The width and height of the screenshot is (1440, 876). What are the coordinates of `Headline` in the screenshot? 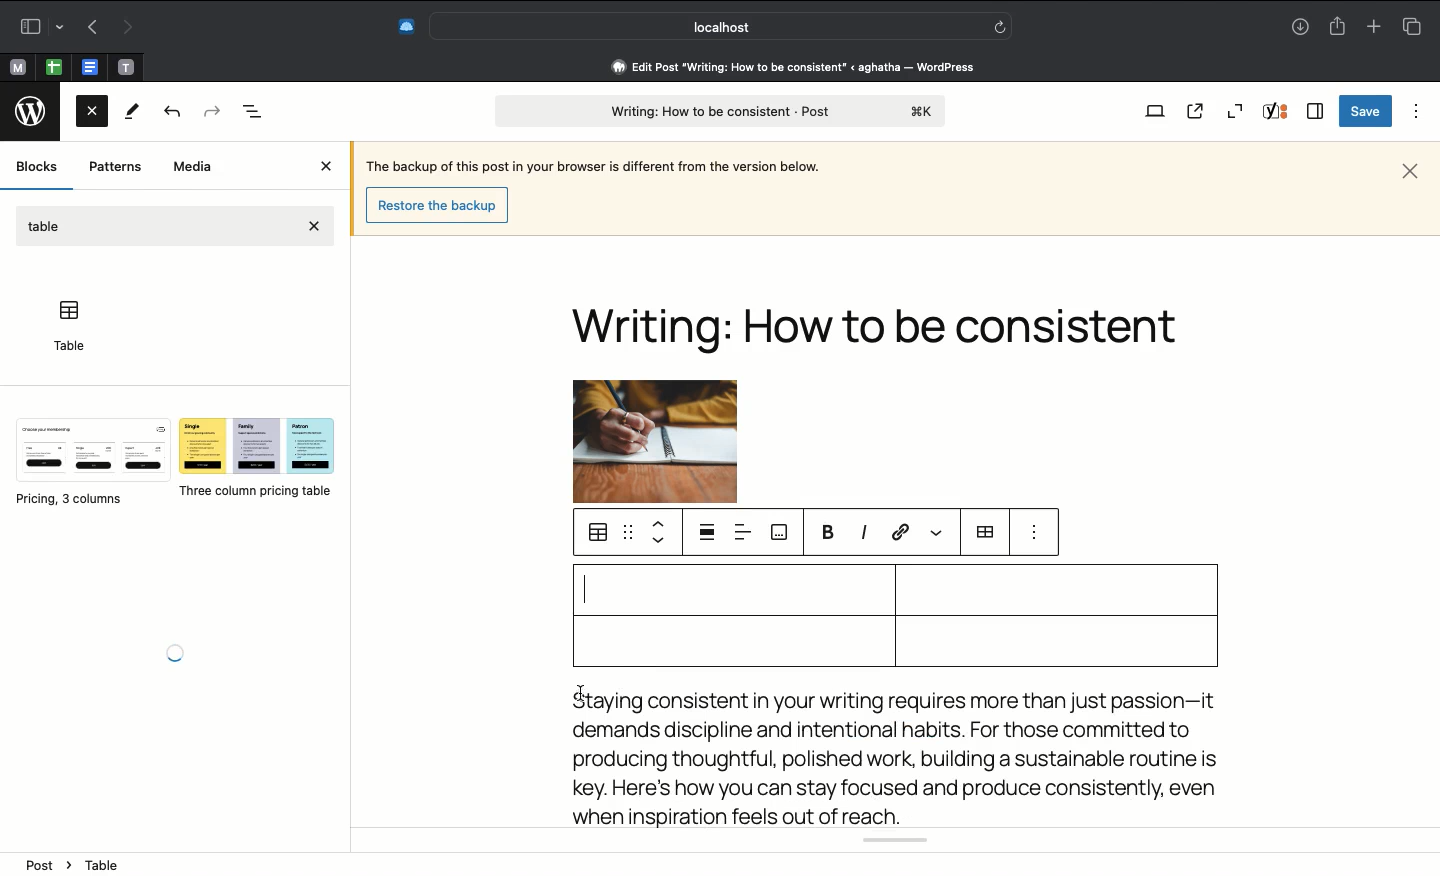 It's located at (883, 334).